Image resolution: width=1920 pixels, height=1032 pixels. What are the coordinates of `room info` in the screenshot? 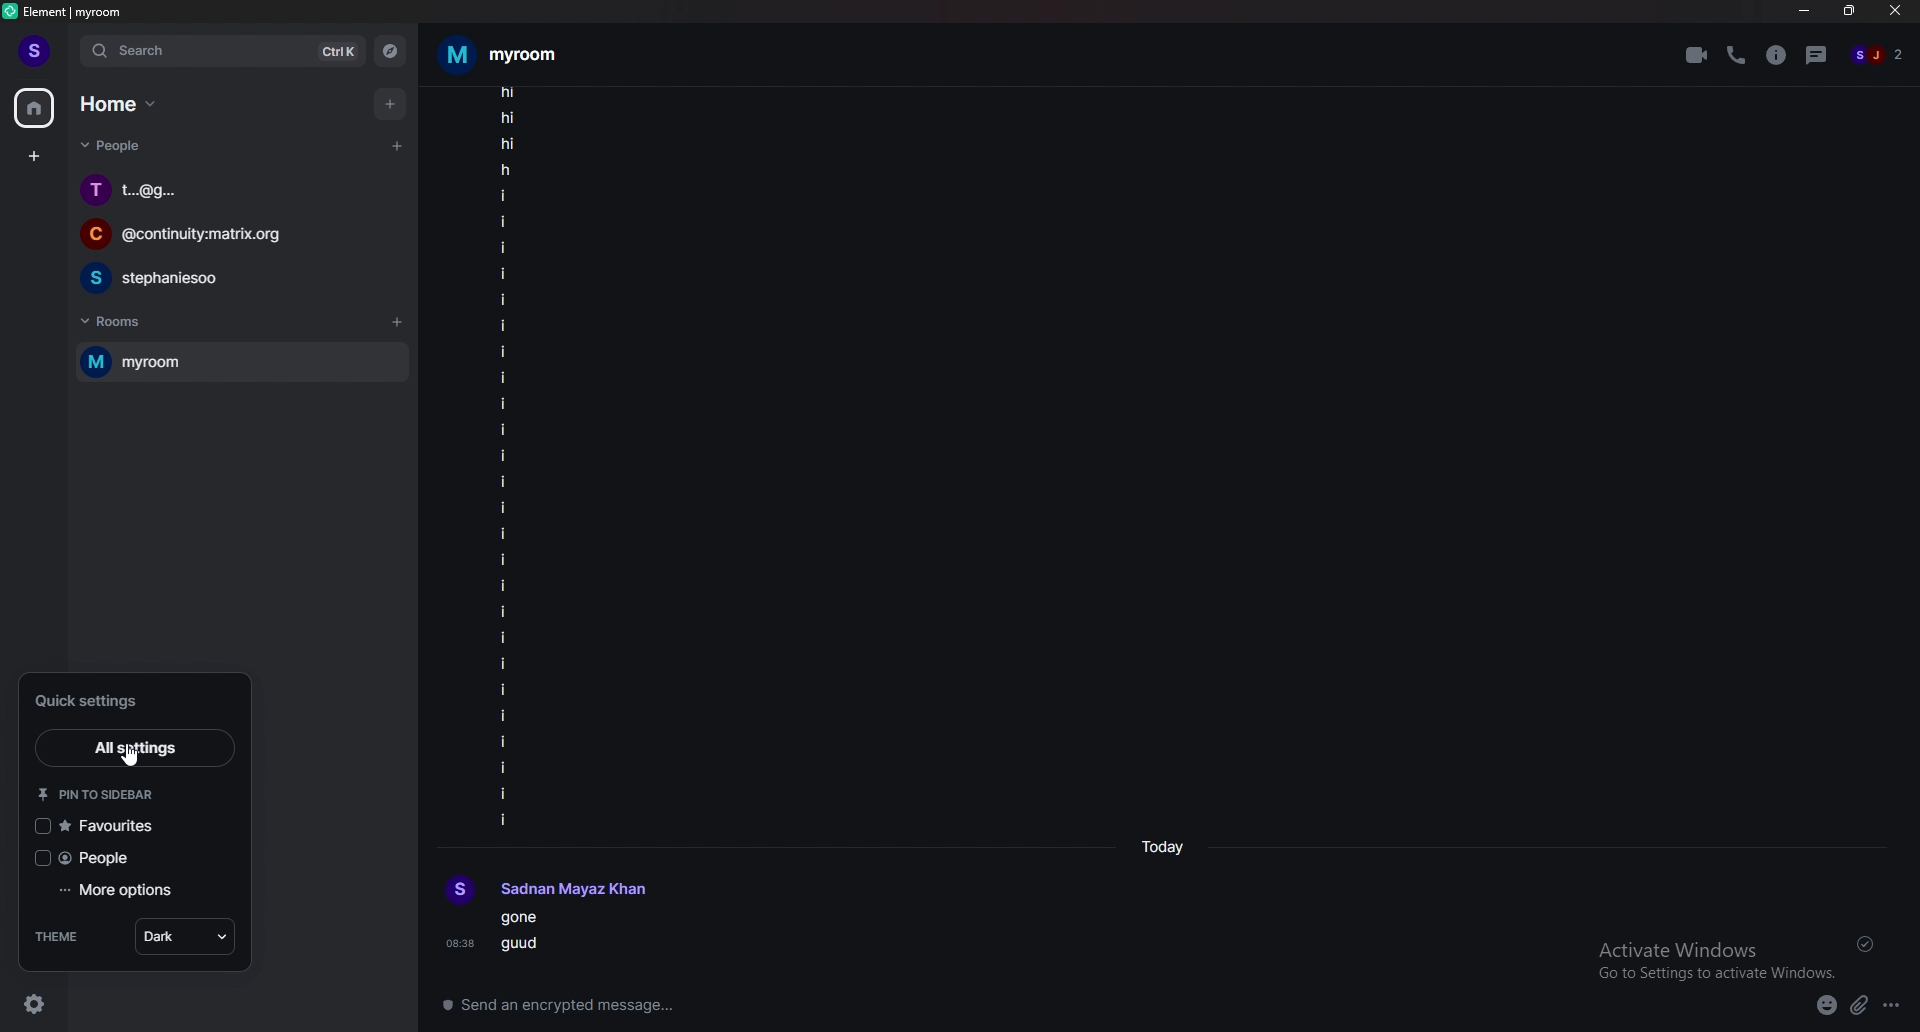 It's located at (1777, 55).